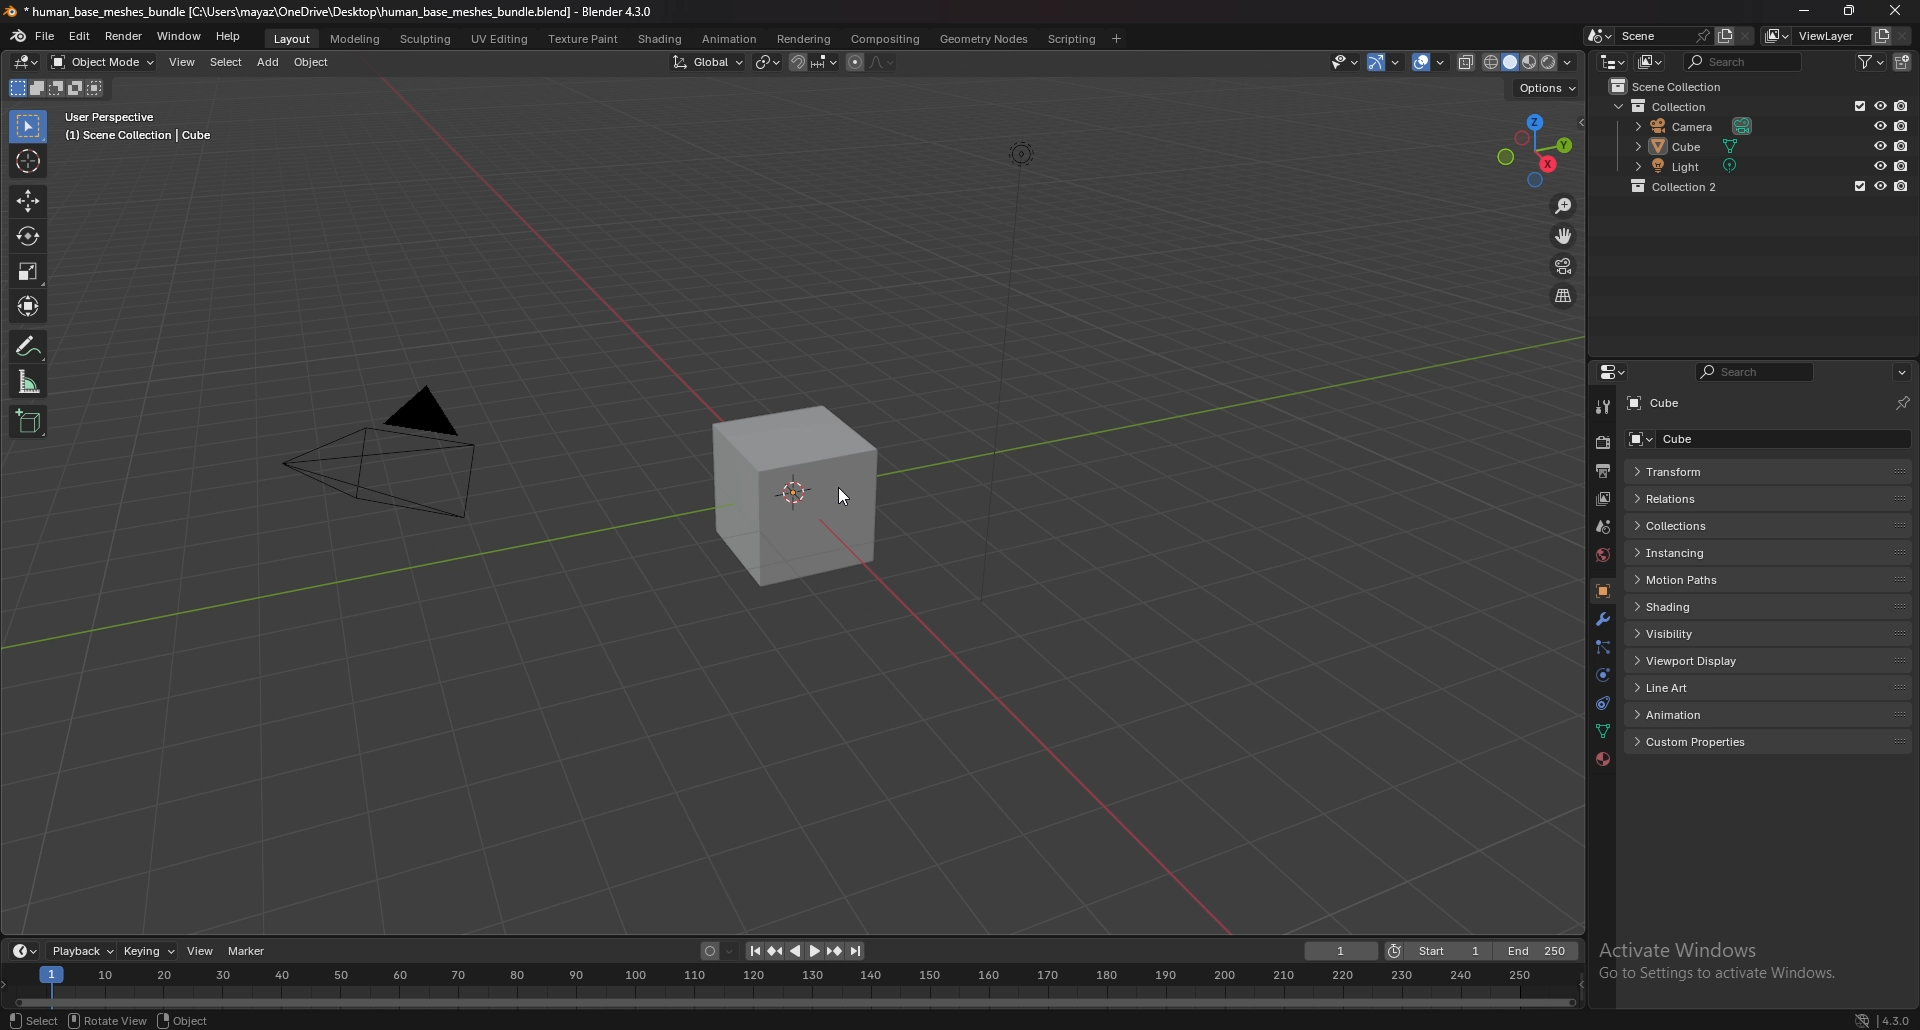 This screenshot has height=1030, width=1920. What do you see at coordinates (378, 450) in the screenshot?
I see `camera` at bounding box center [378, 450].